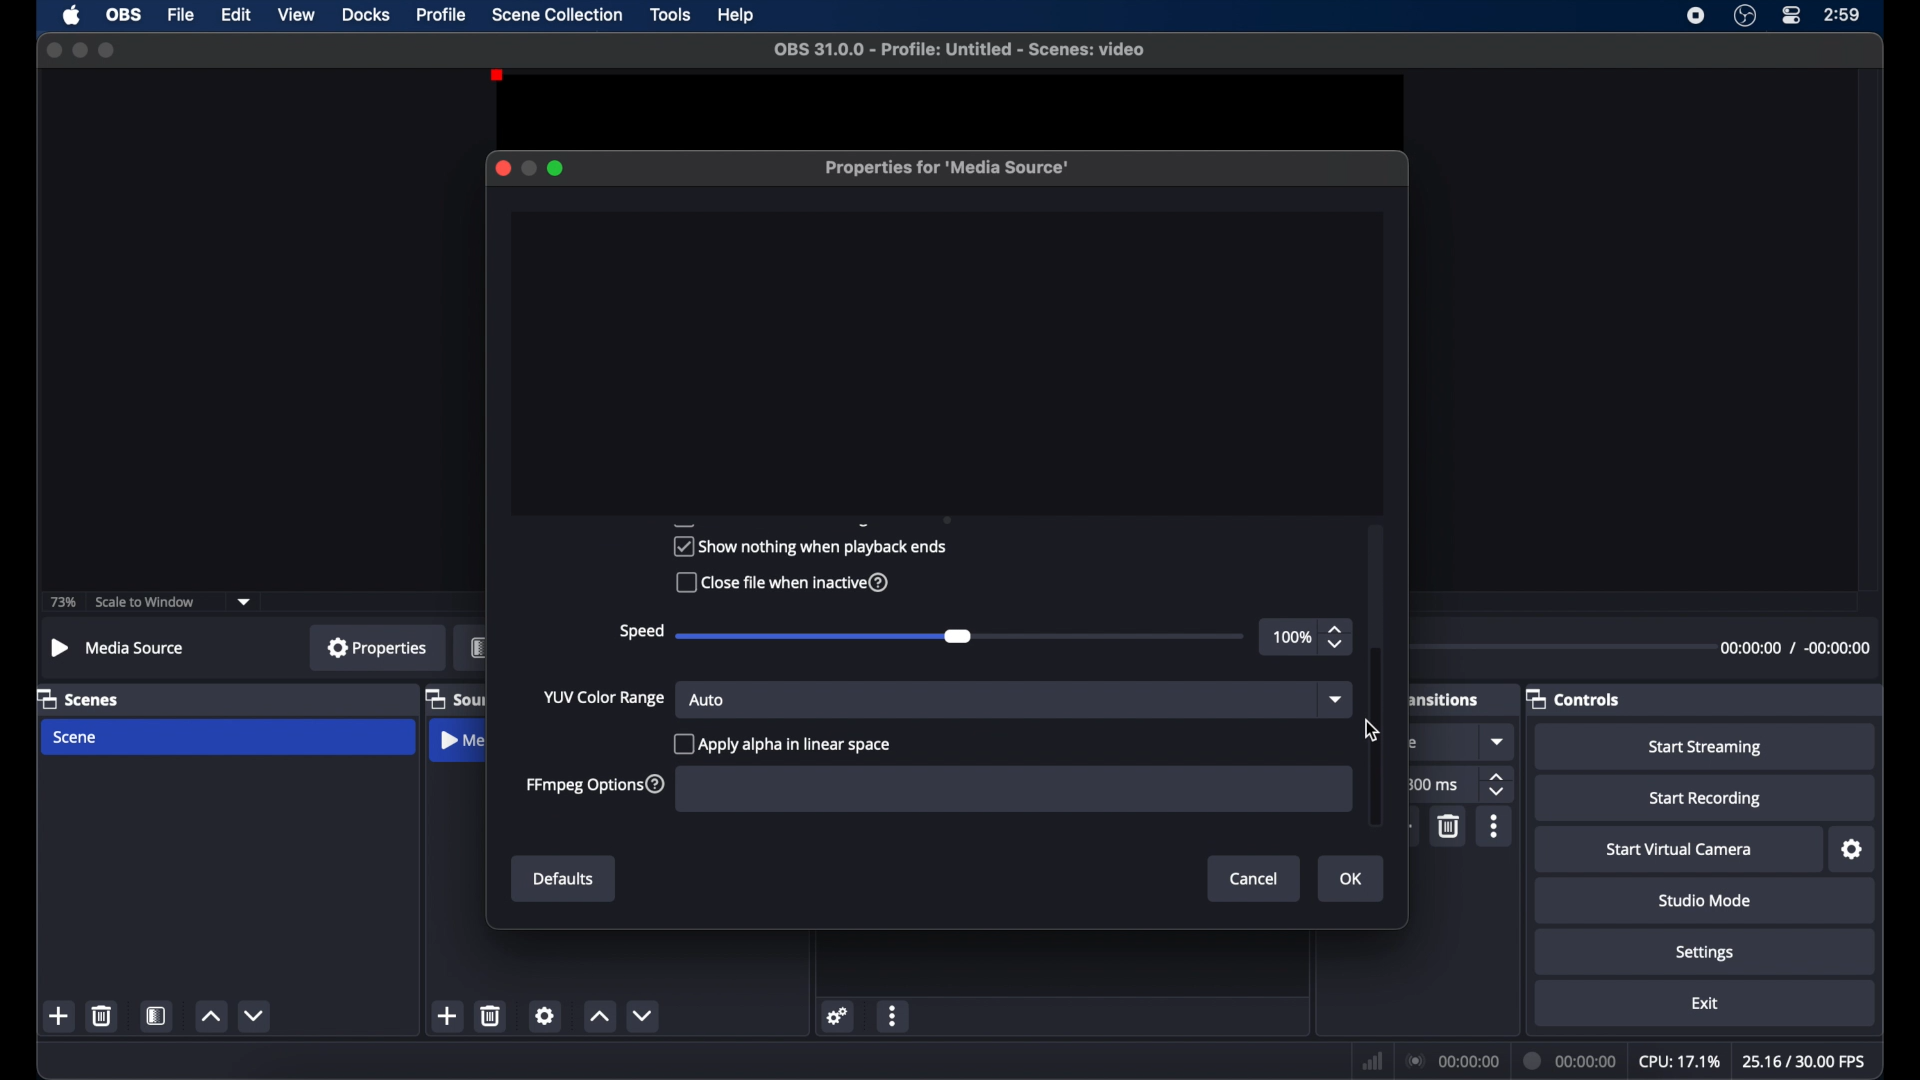 This screenshot has height=1080, width=1920. Describe the element at coordinates (707, 699) in the screenshot. I see `auto` at that location.